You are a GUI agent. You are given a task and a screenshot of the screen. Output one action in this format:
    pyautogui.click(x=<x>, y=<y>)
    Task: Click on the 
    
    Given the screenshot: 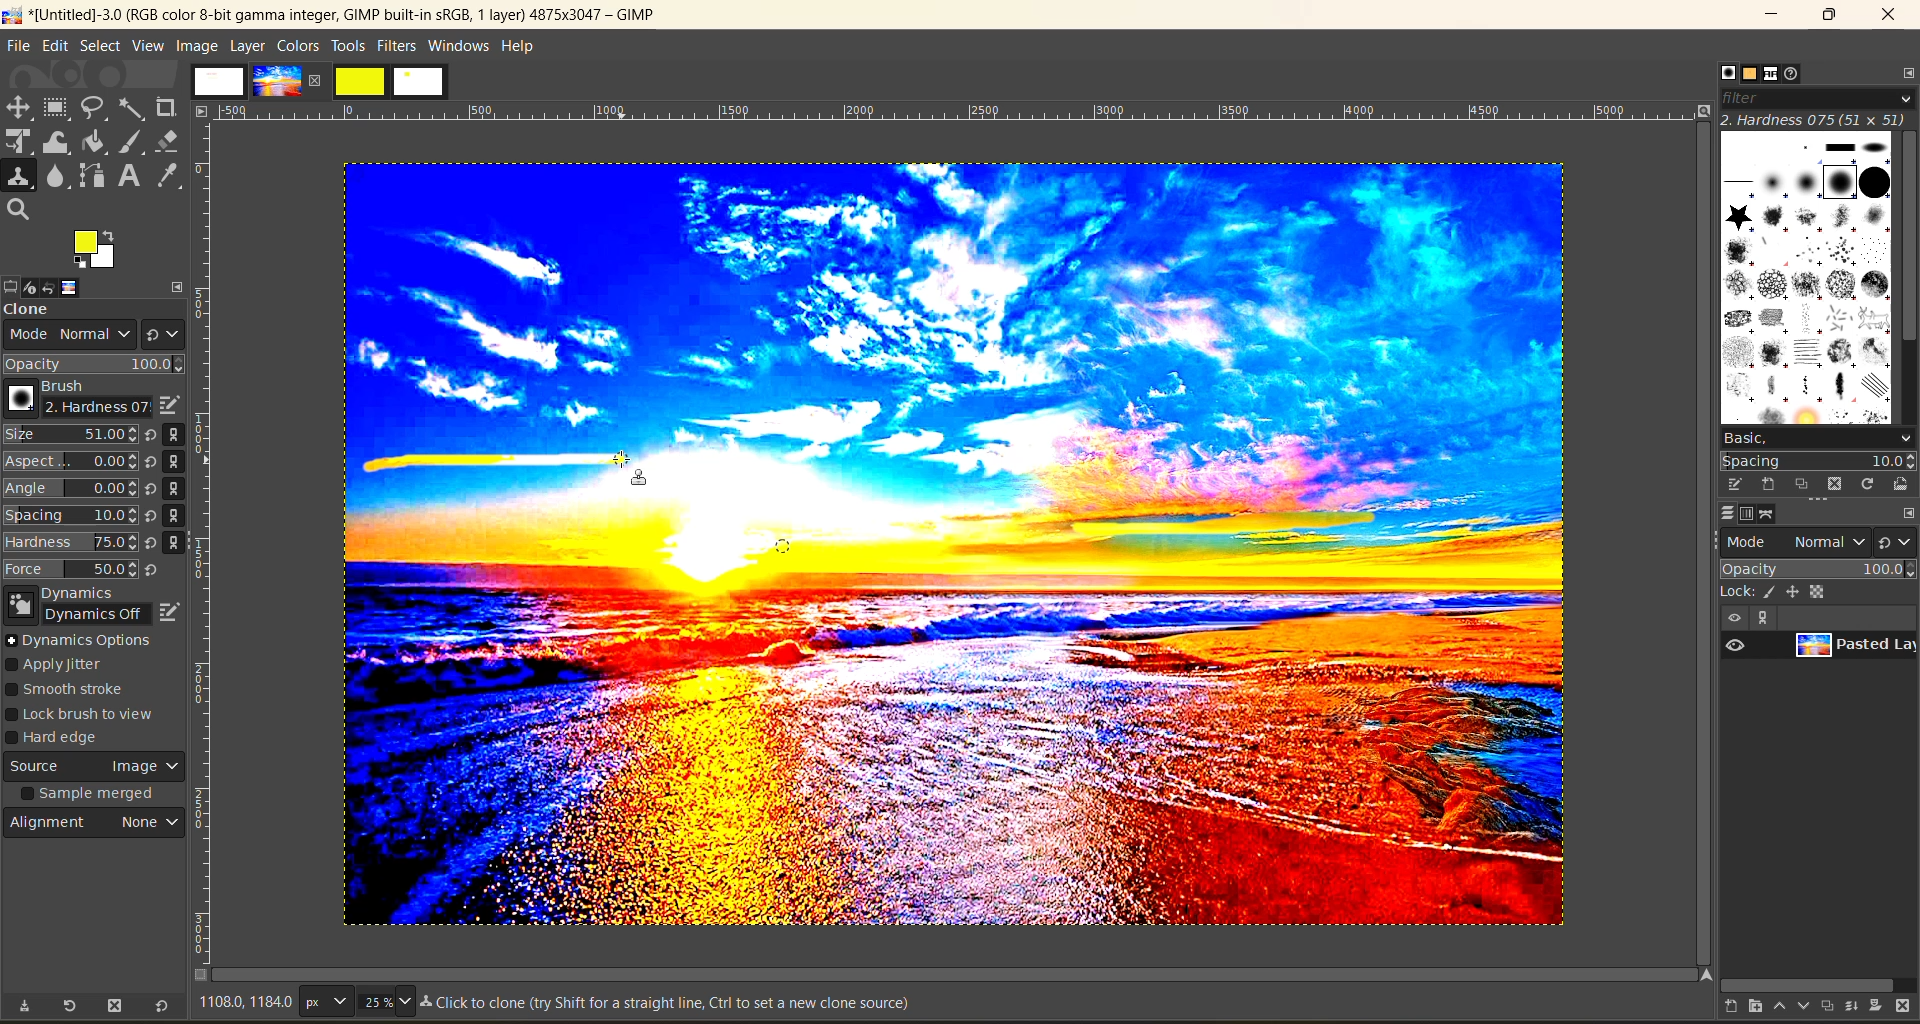 What is the action you would take?
    pyautogui.click(x=1702, y=974)
    